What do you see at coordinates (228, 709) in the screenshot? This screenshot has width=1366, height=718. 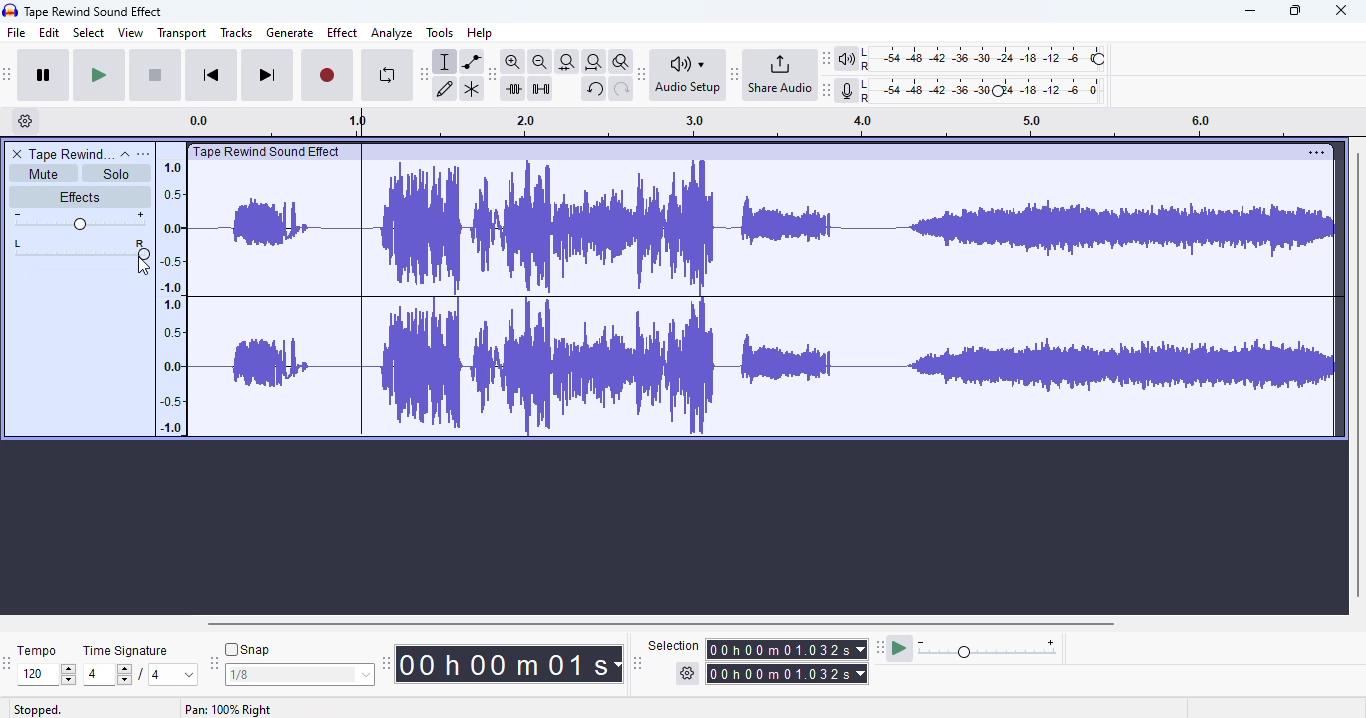 I see `Pan 100% right` at bounding box center [228, 709].